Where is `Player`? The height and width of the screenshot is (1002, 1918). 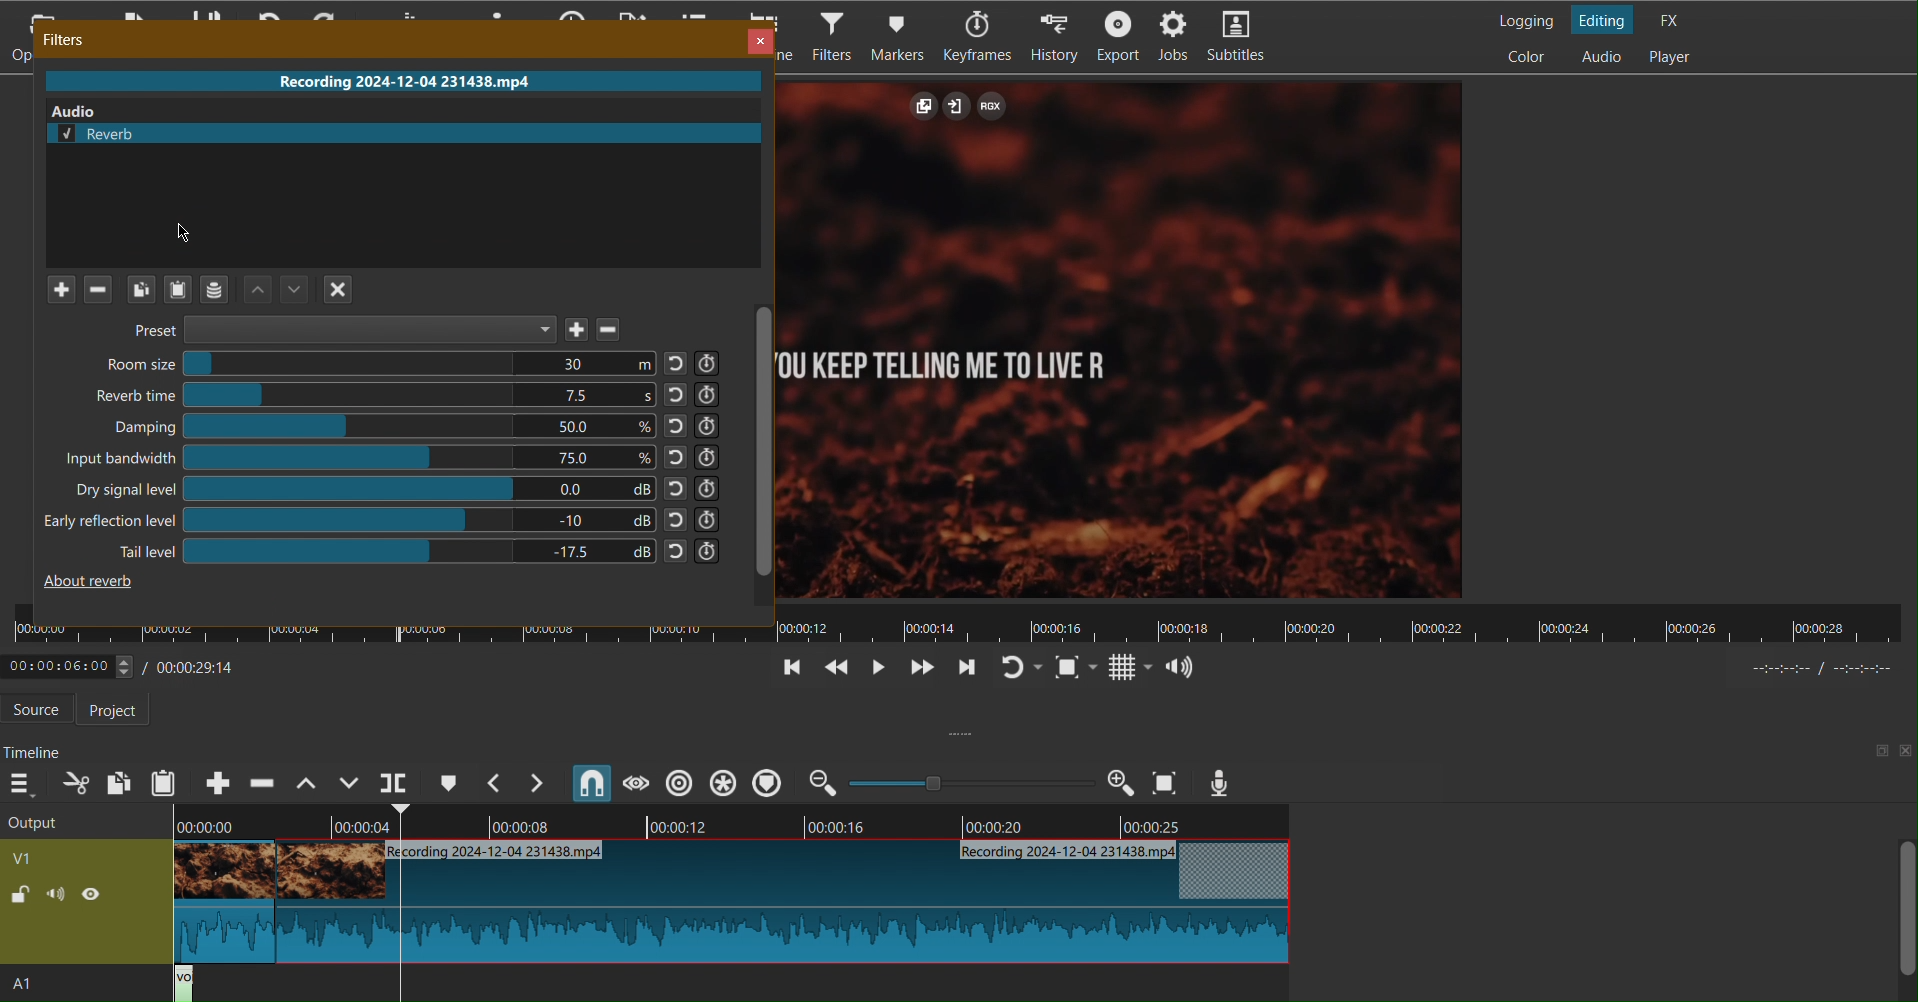 Player is located at coordinates (1673, 58).